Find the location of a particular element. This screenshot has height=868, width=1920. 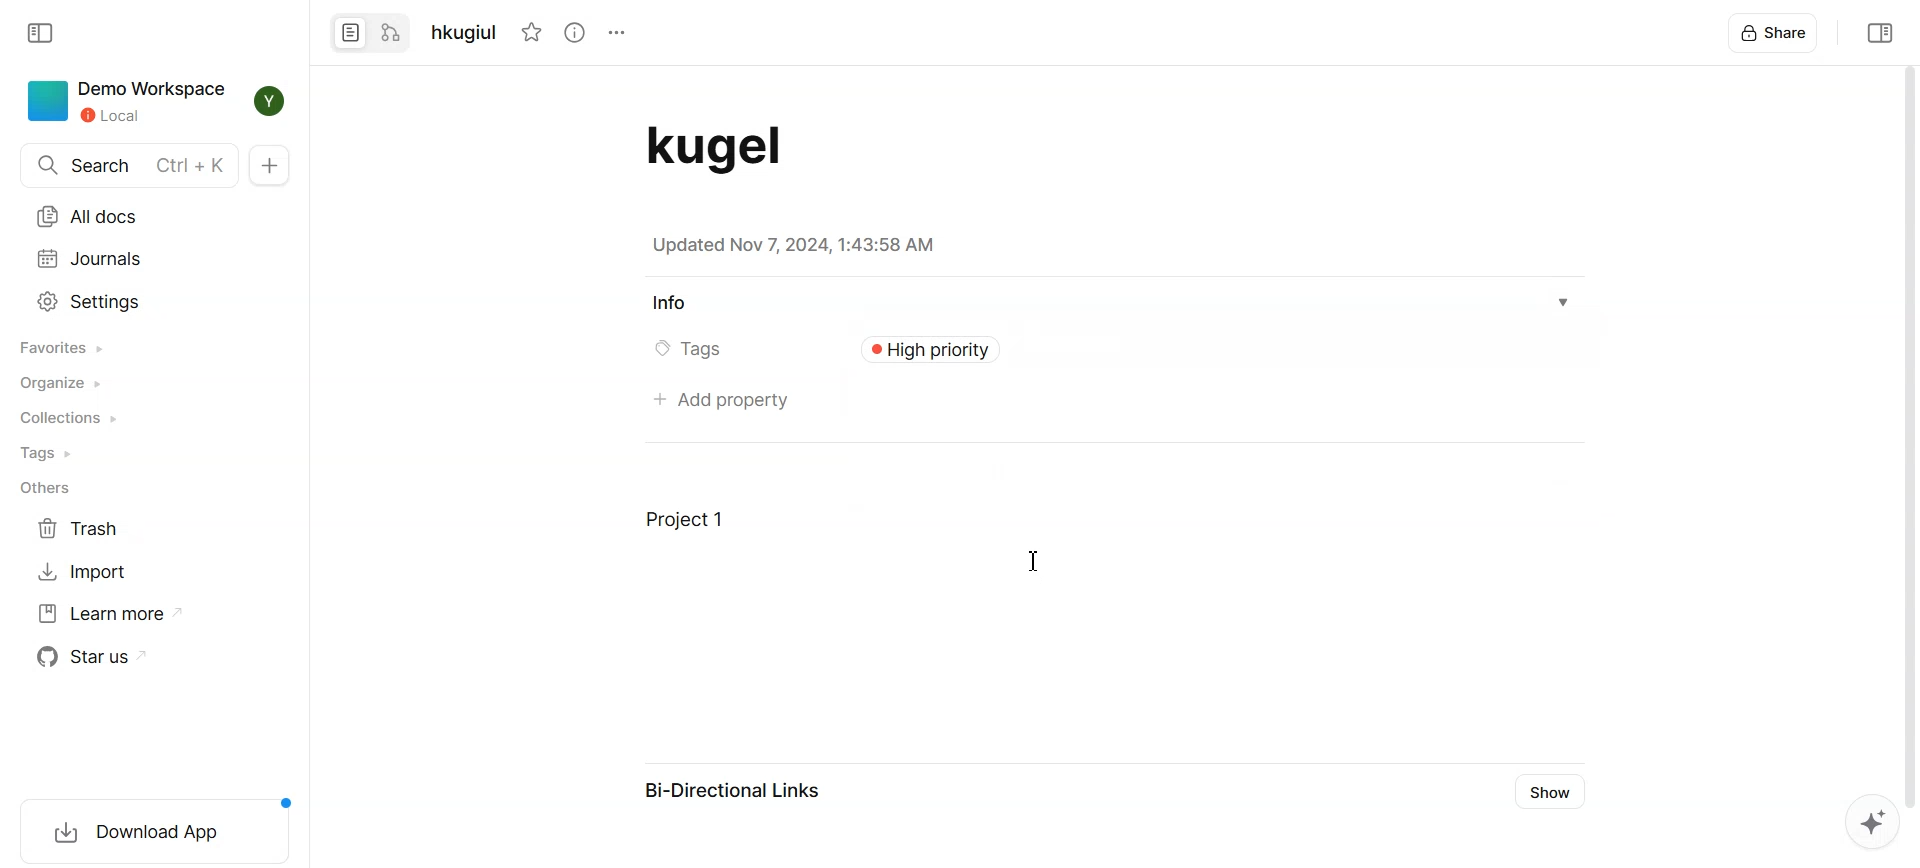

Search Ctrl + K is located at coordinates (128, 165).